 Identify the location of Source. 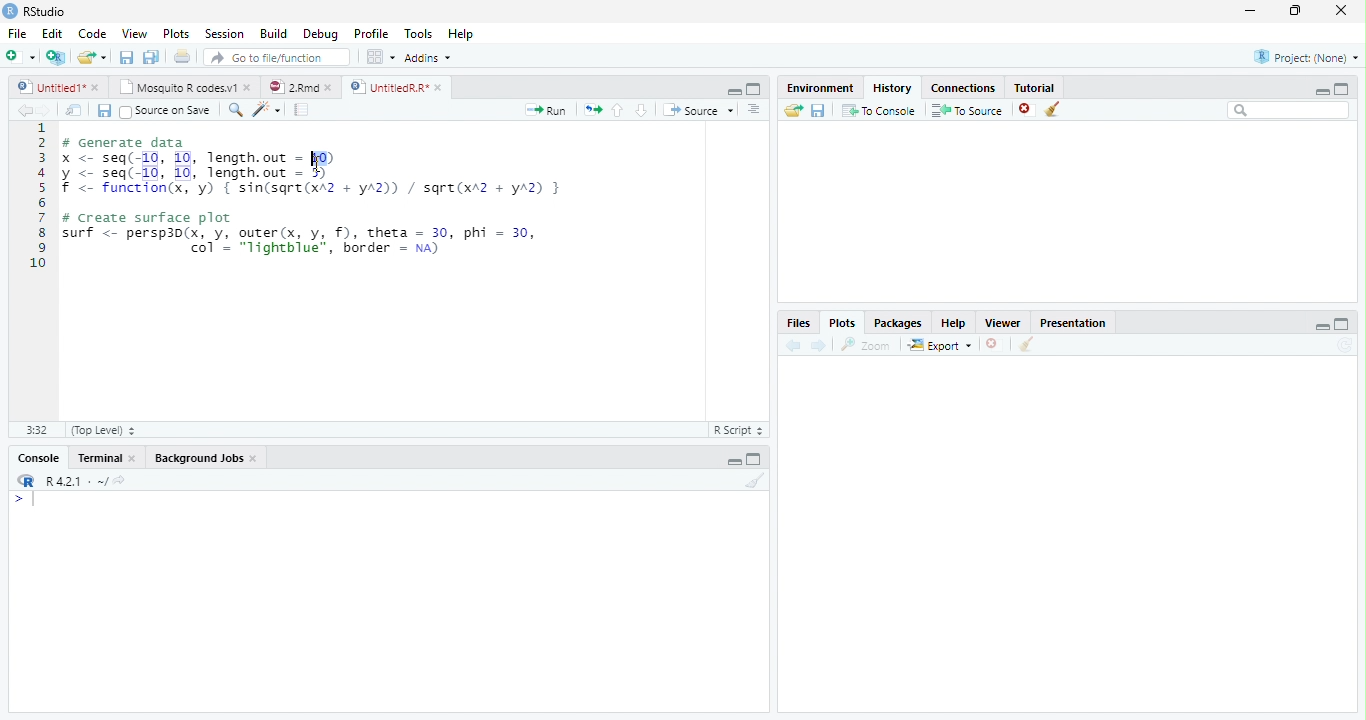
(697, 109).